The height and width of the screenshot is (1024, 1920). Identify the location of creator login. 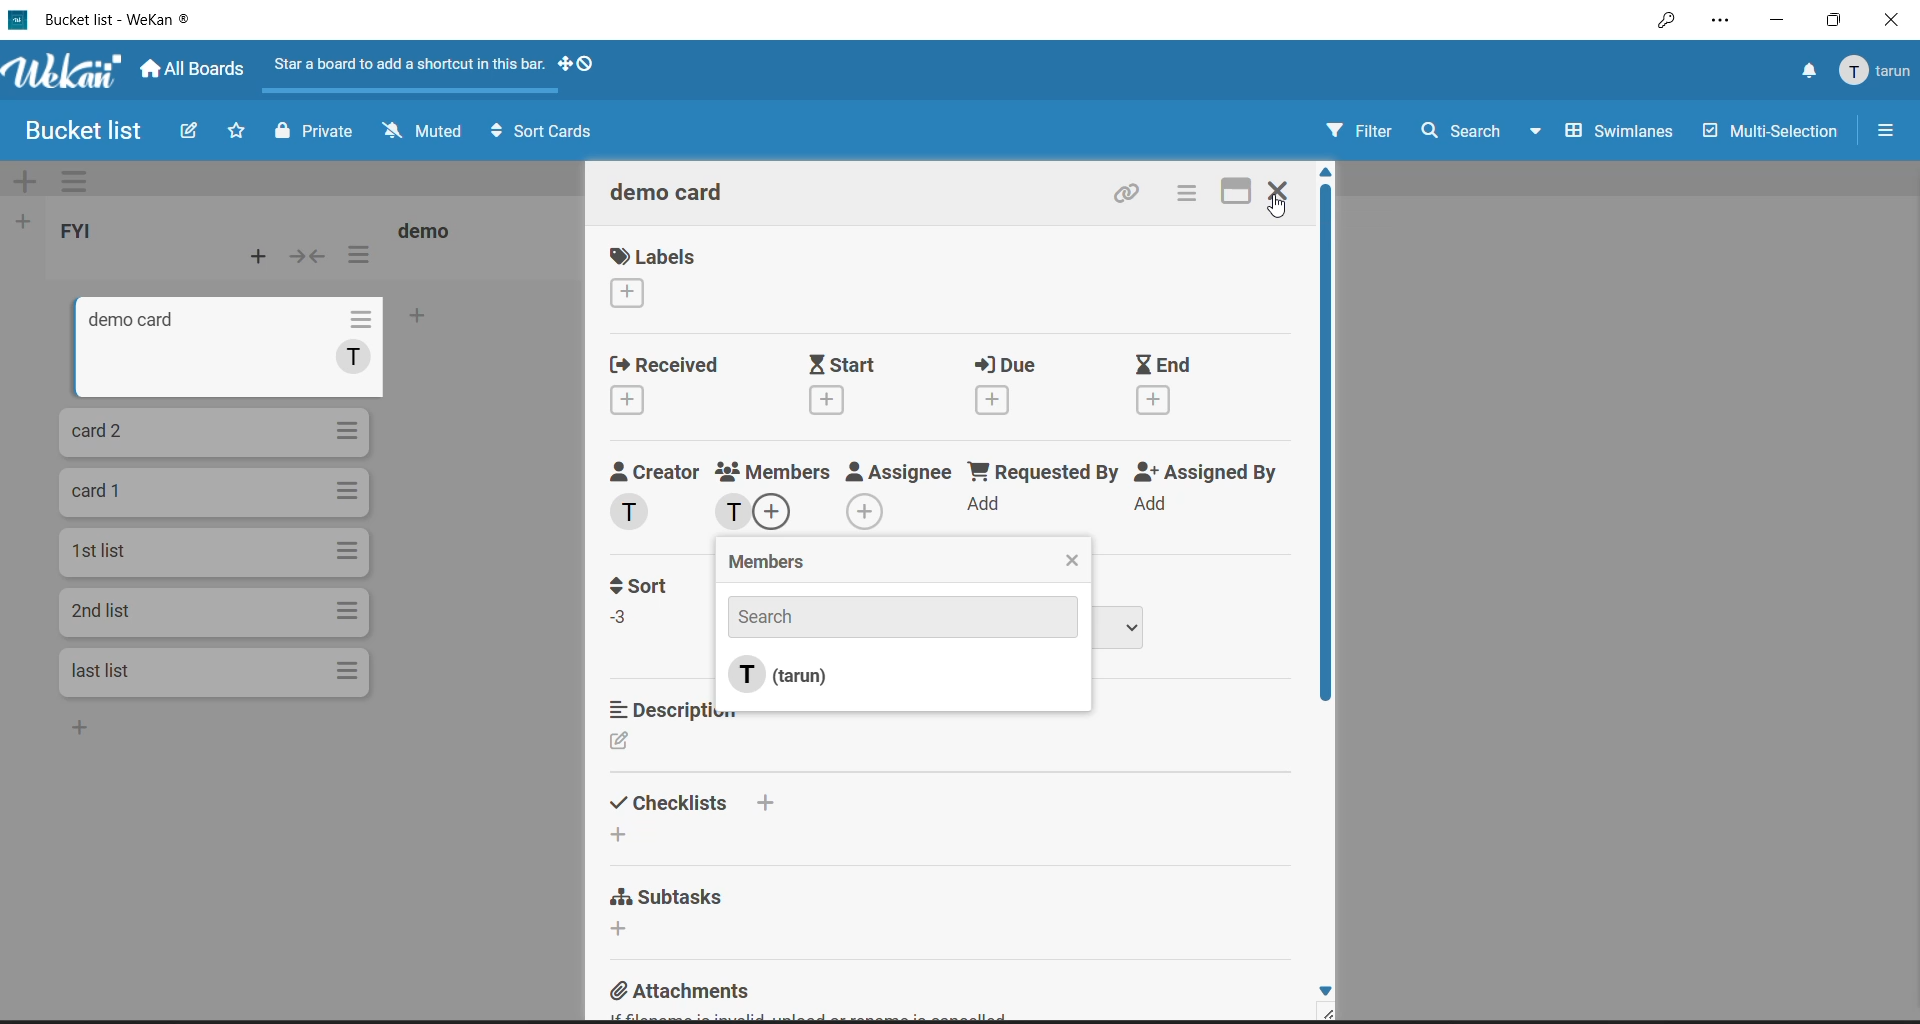
(634, 511).